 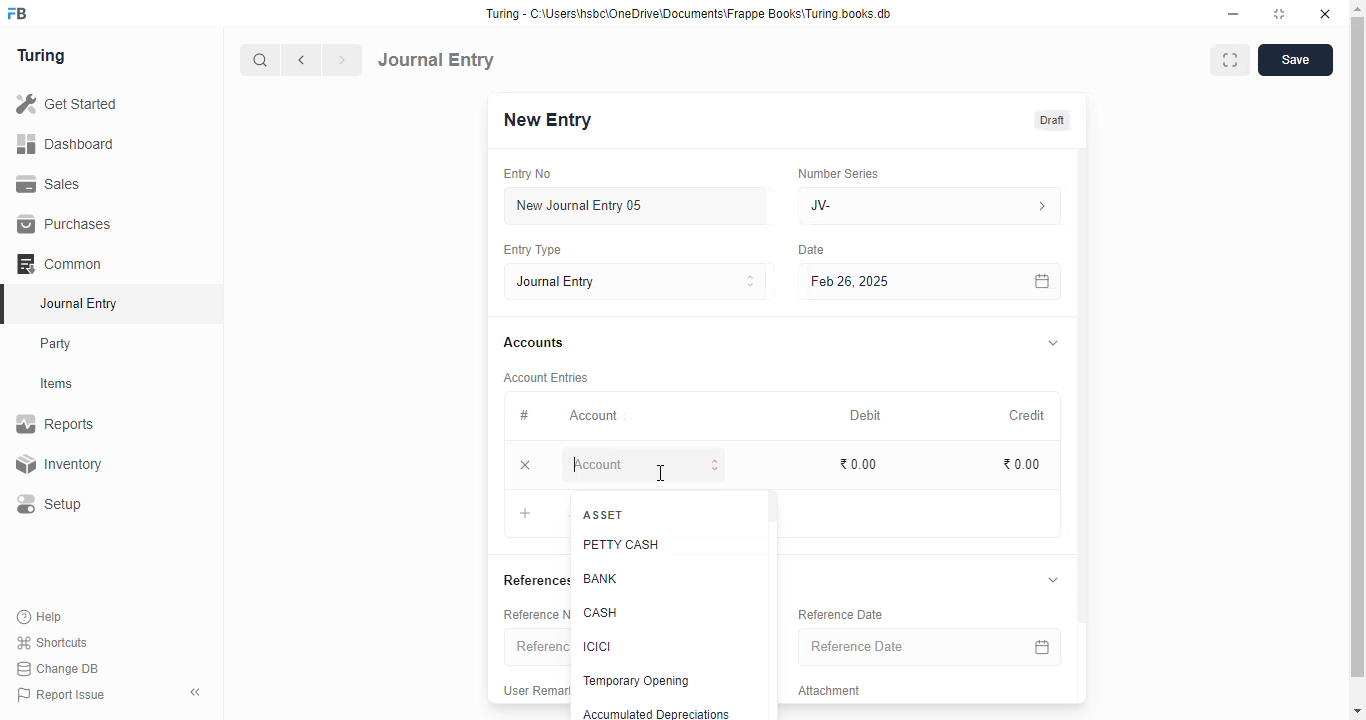 I want to click on toggle maximize, so click(x=1280, y=14).